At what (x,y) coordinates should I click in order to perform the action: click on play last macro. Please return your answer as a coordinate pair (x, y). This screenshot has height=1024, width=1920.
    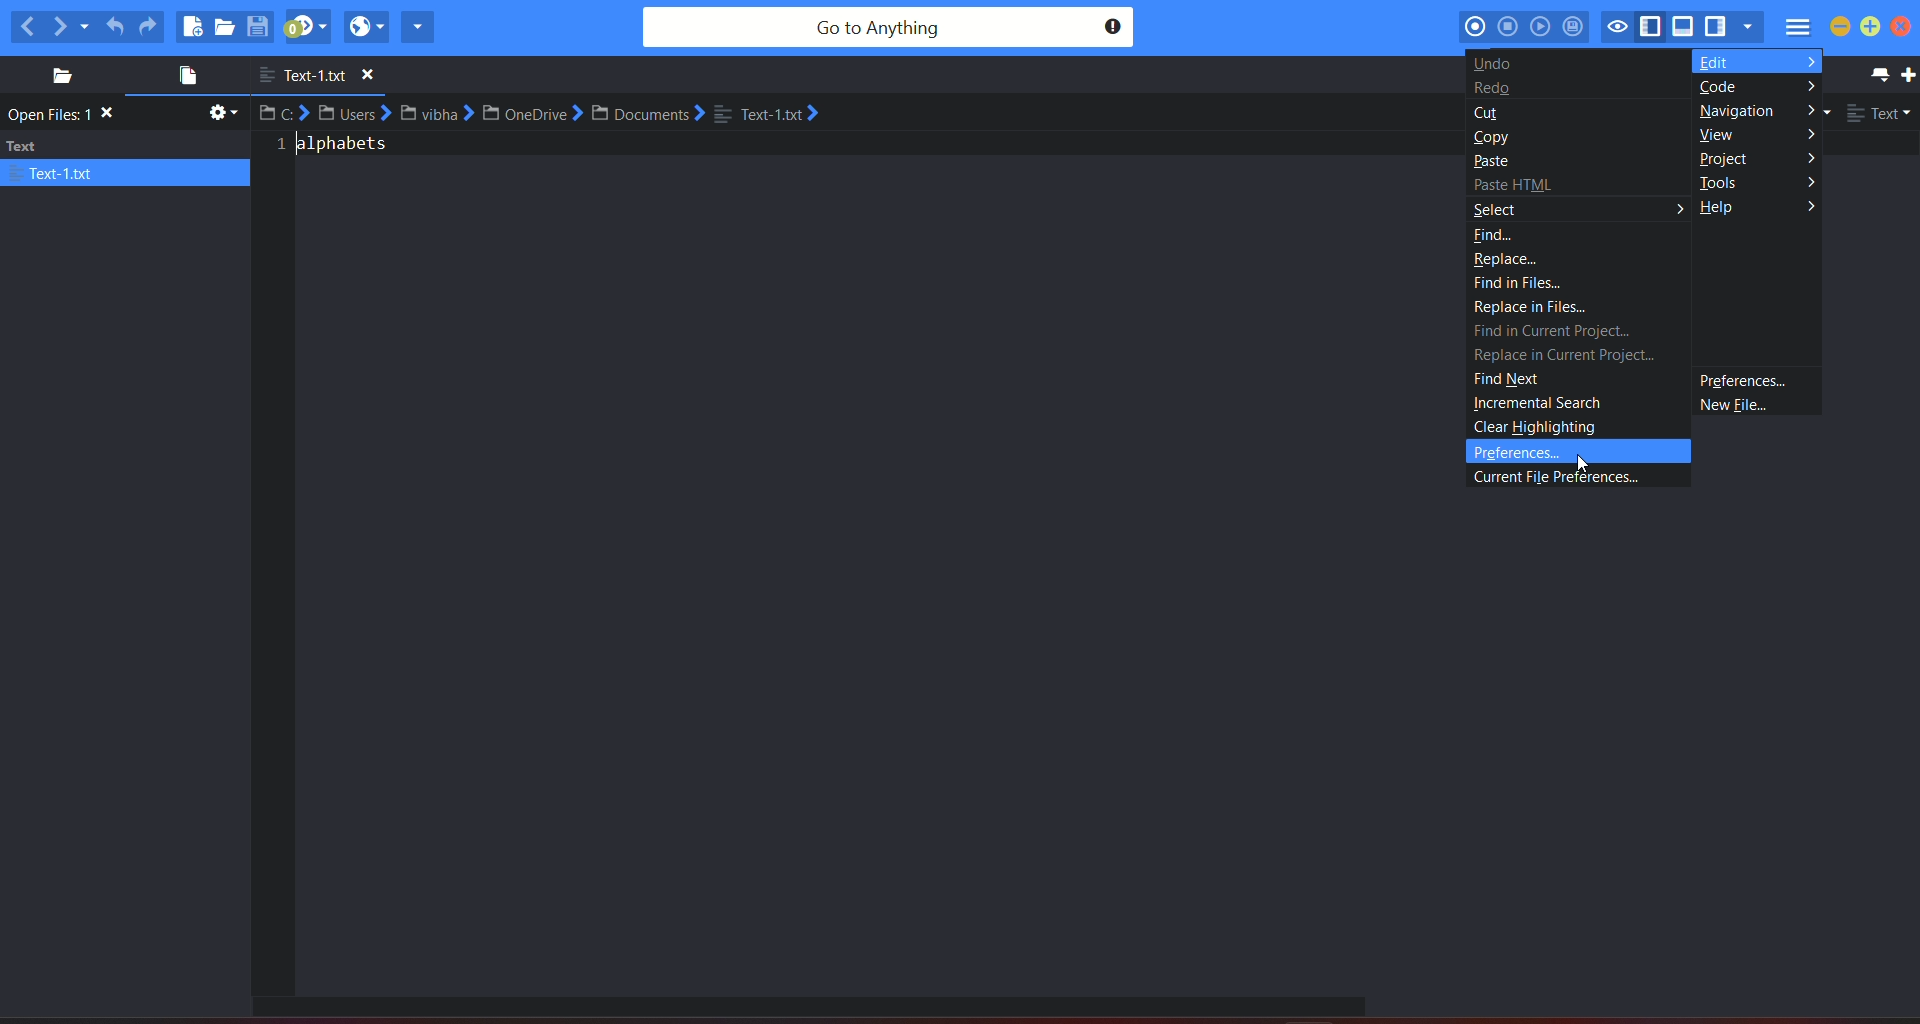
    Looking at the image, I should click on (1541, 27).